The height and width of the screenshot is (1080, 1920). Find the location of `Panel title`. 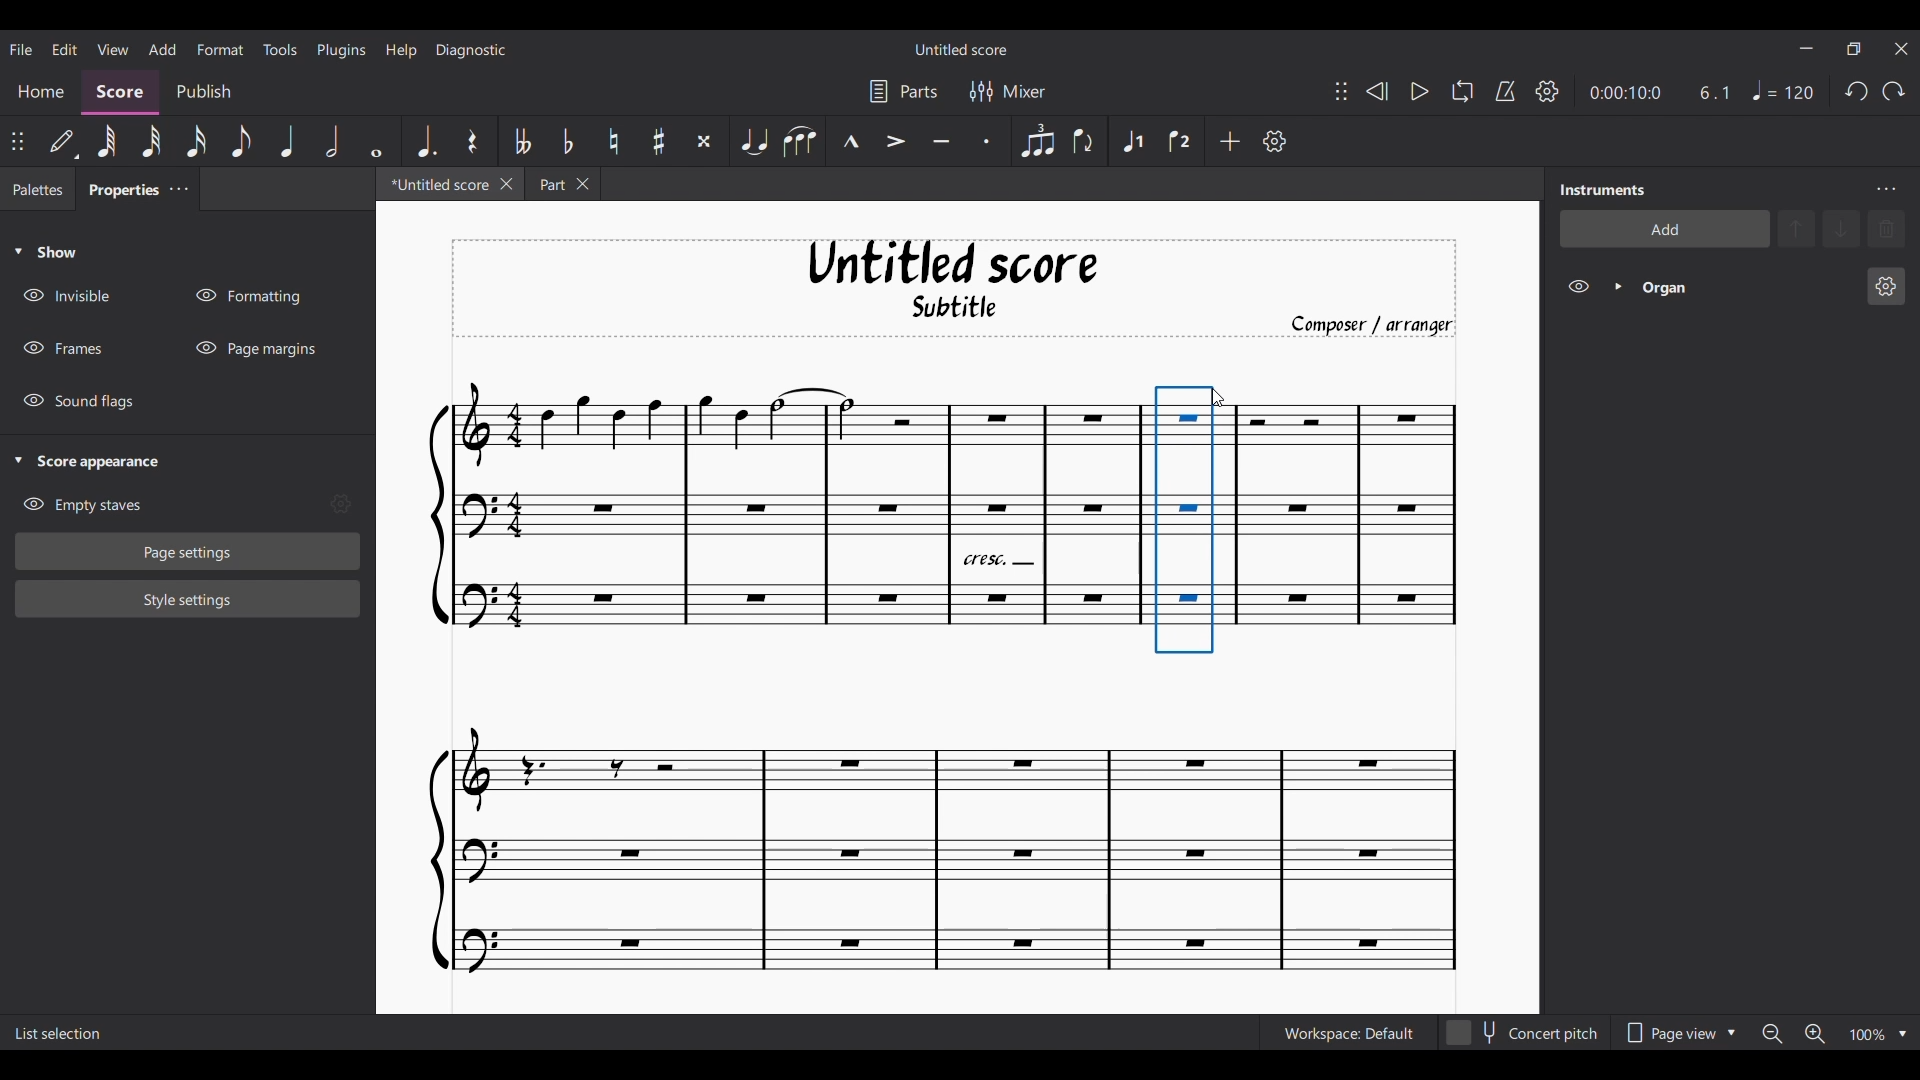

Panel title is located at coordinates (1603, 190).